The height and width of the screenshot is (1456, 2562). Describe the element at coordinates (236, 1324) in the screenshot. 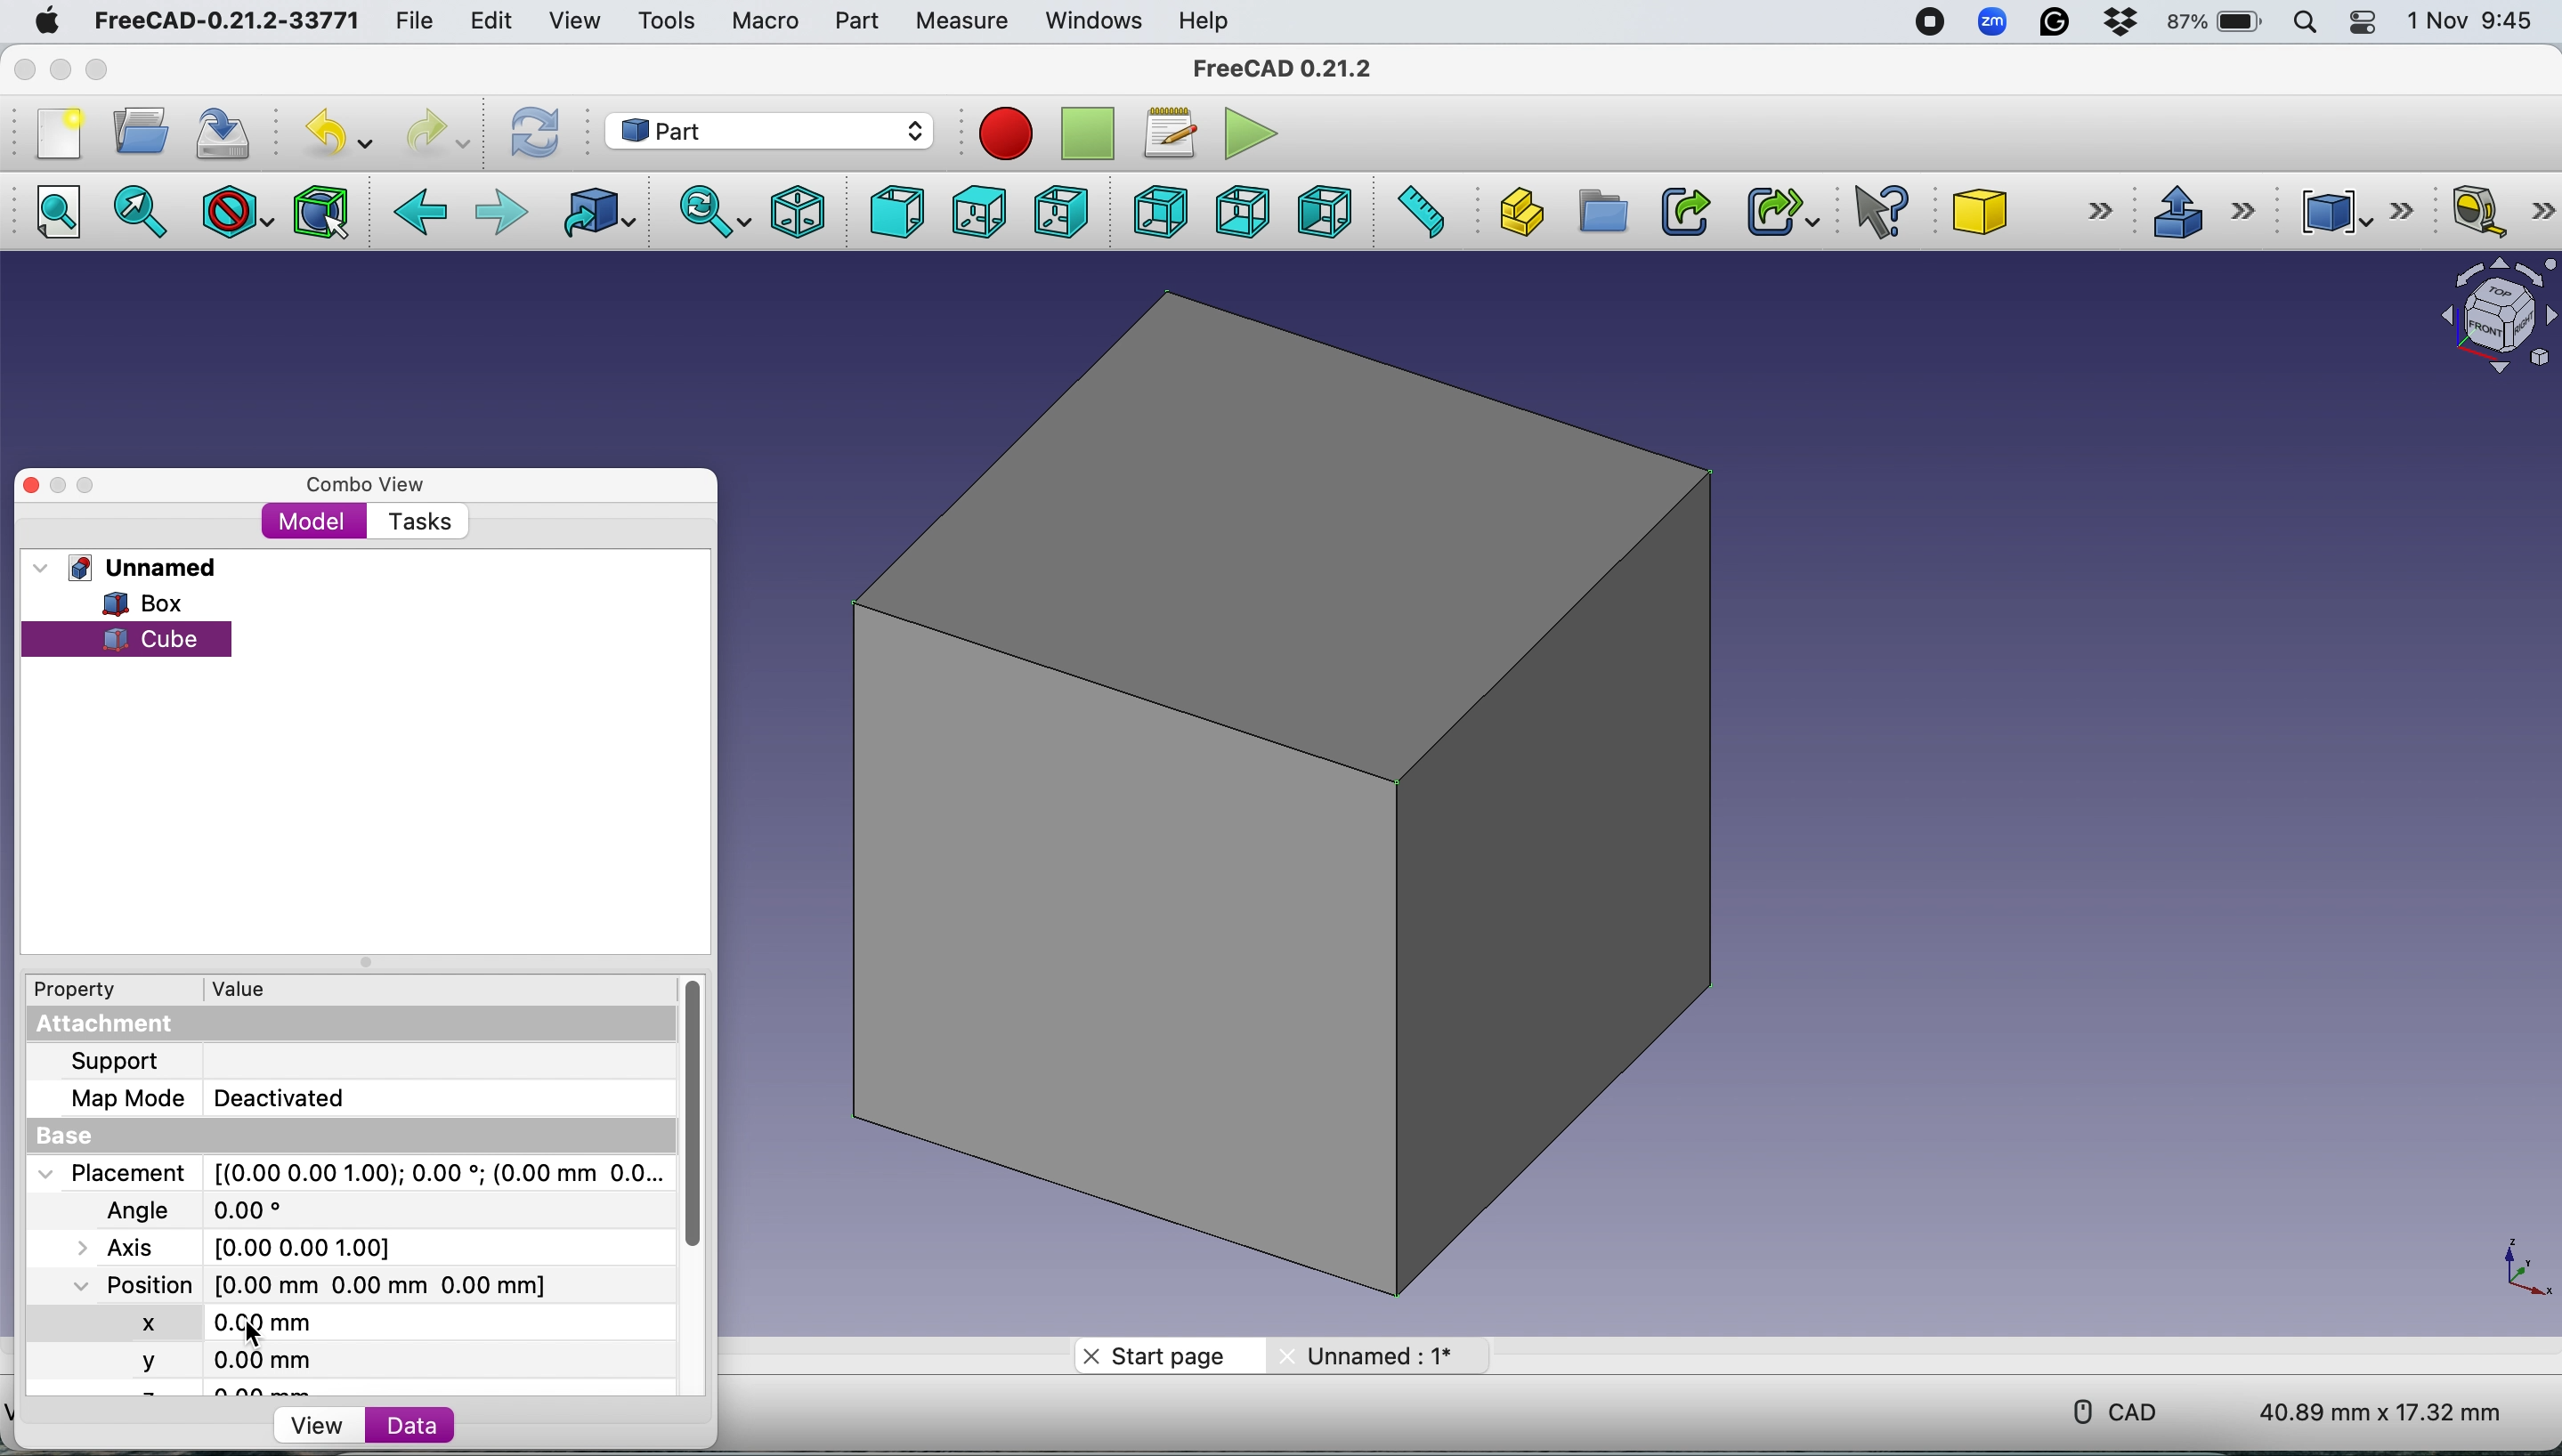

I see `x 0.00 mm` at that location.